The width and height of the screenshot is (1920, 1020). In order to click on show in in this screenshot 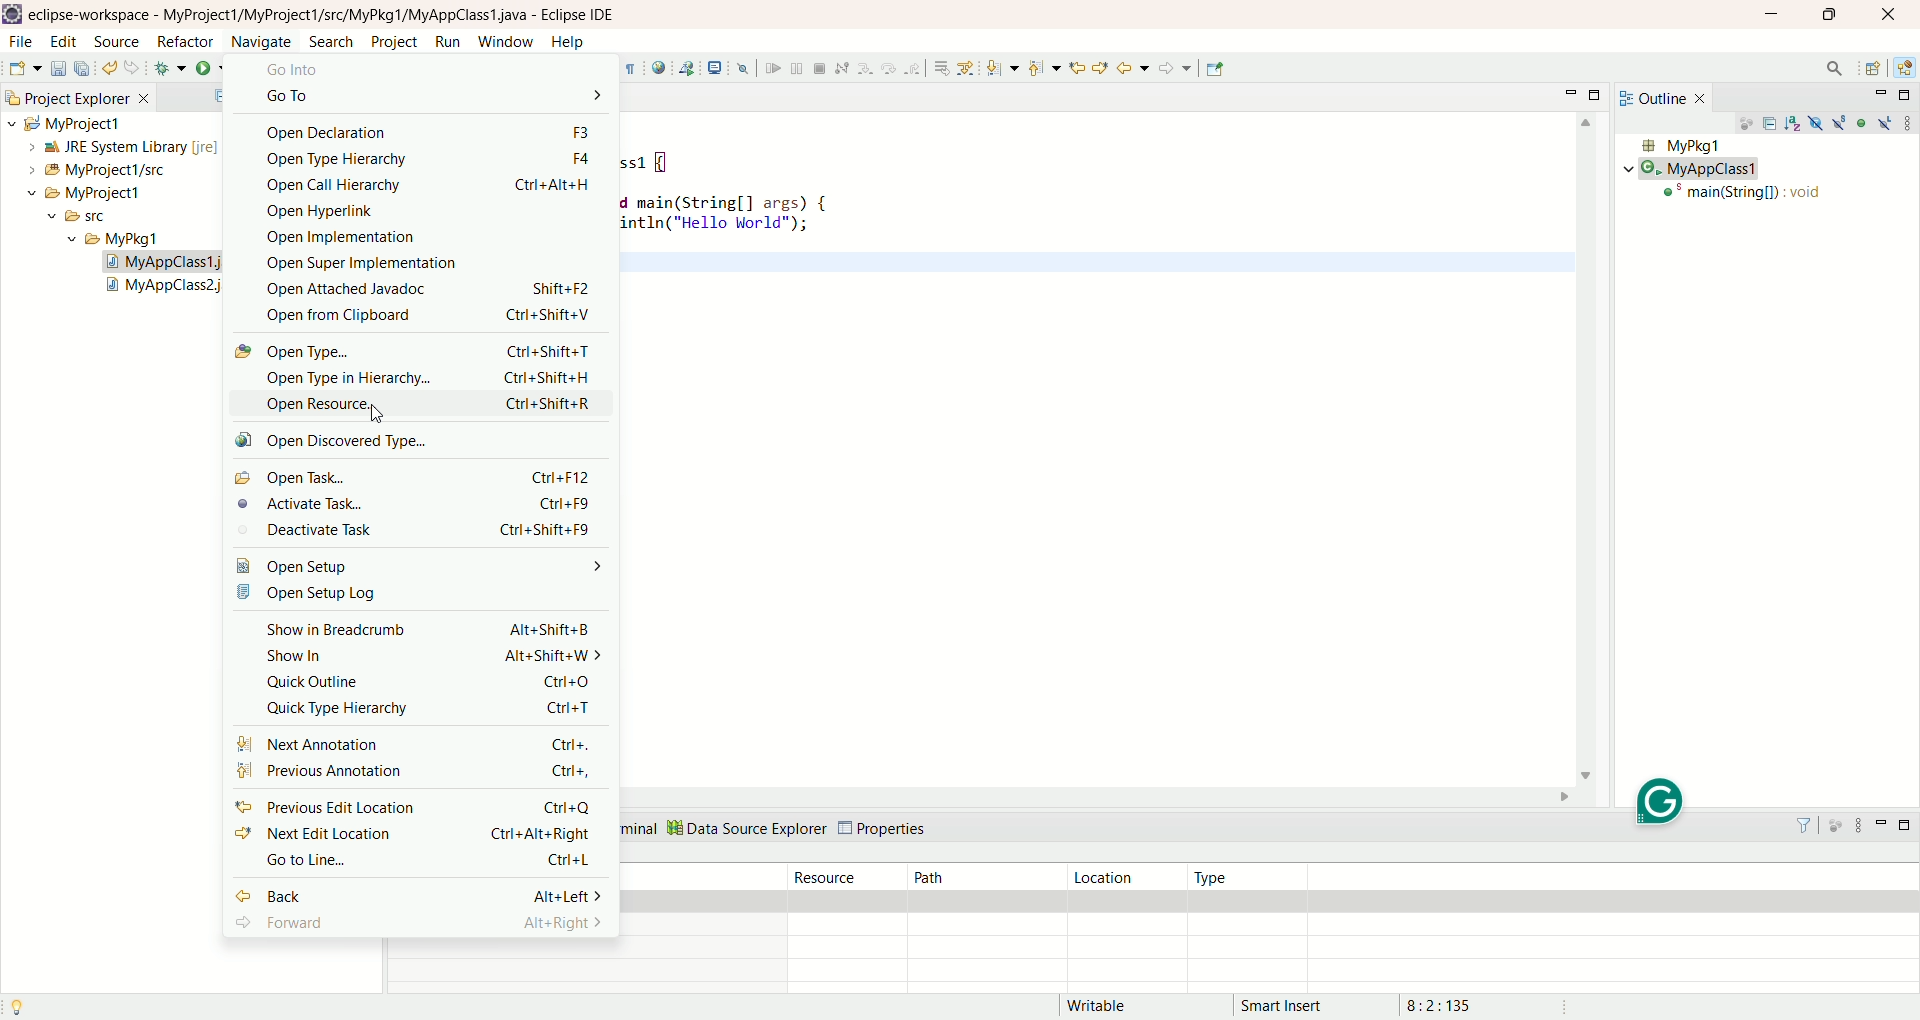, I will do `click(431, 658)`.